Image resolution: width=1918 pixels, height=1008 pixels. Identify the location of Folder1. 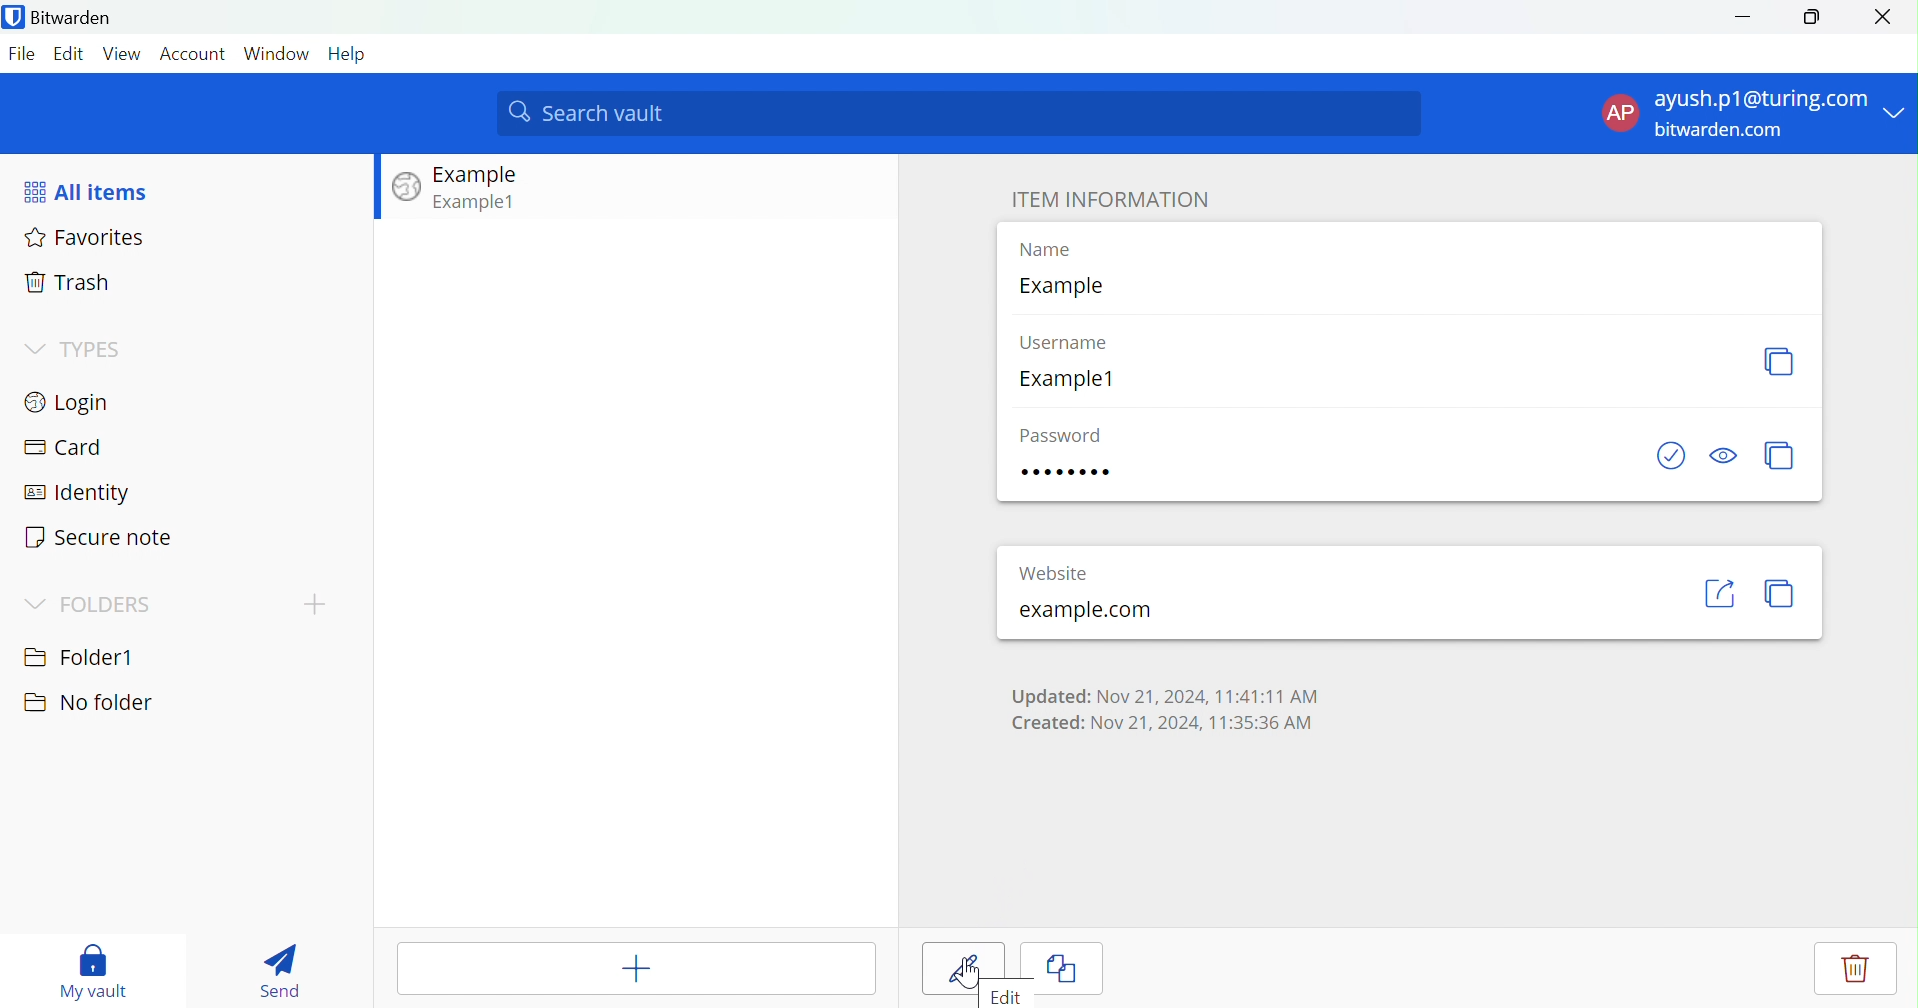
(80, 654).